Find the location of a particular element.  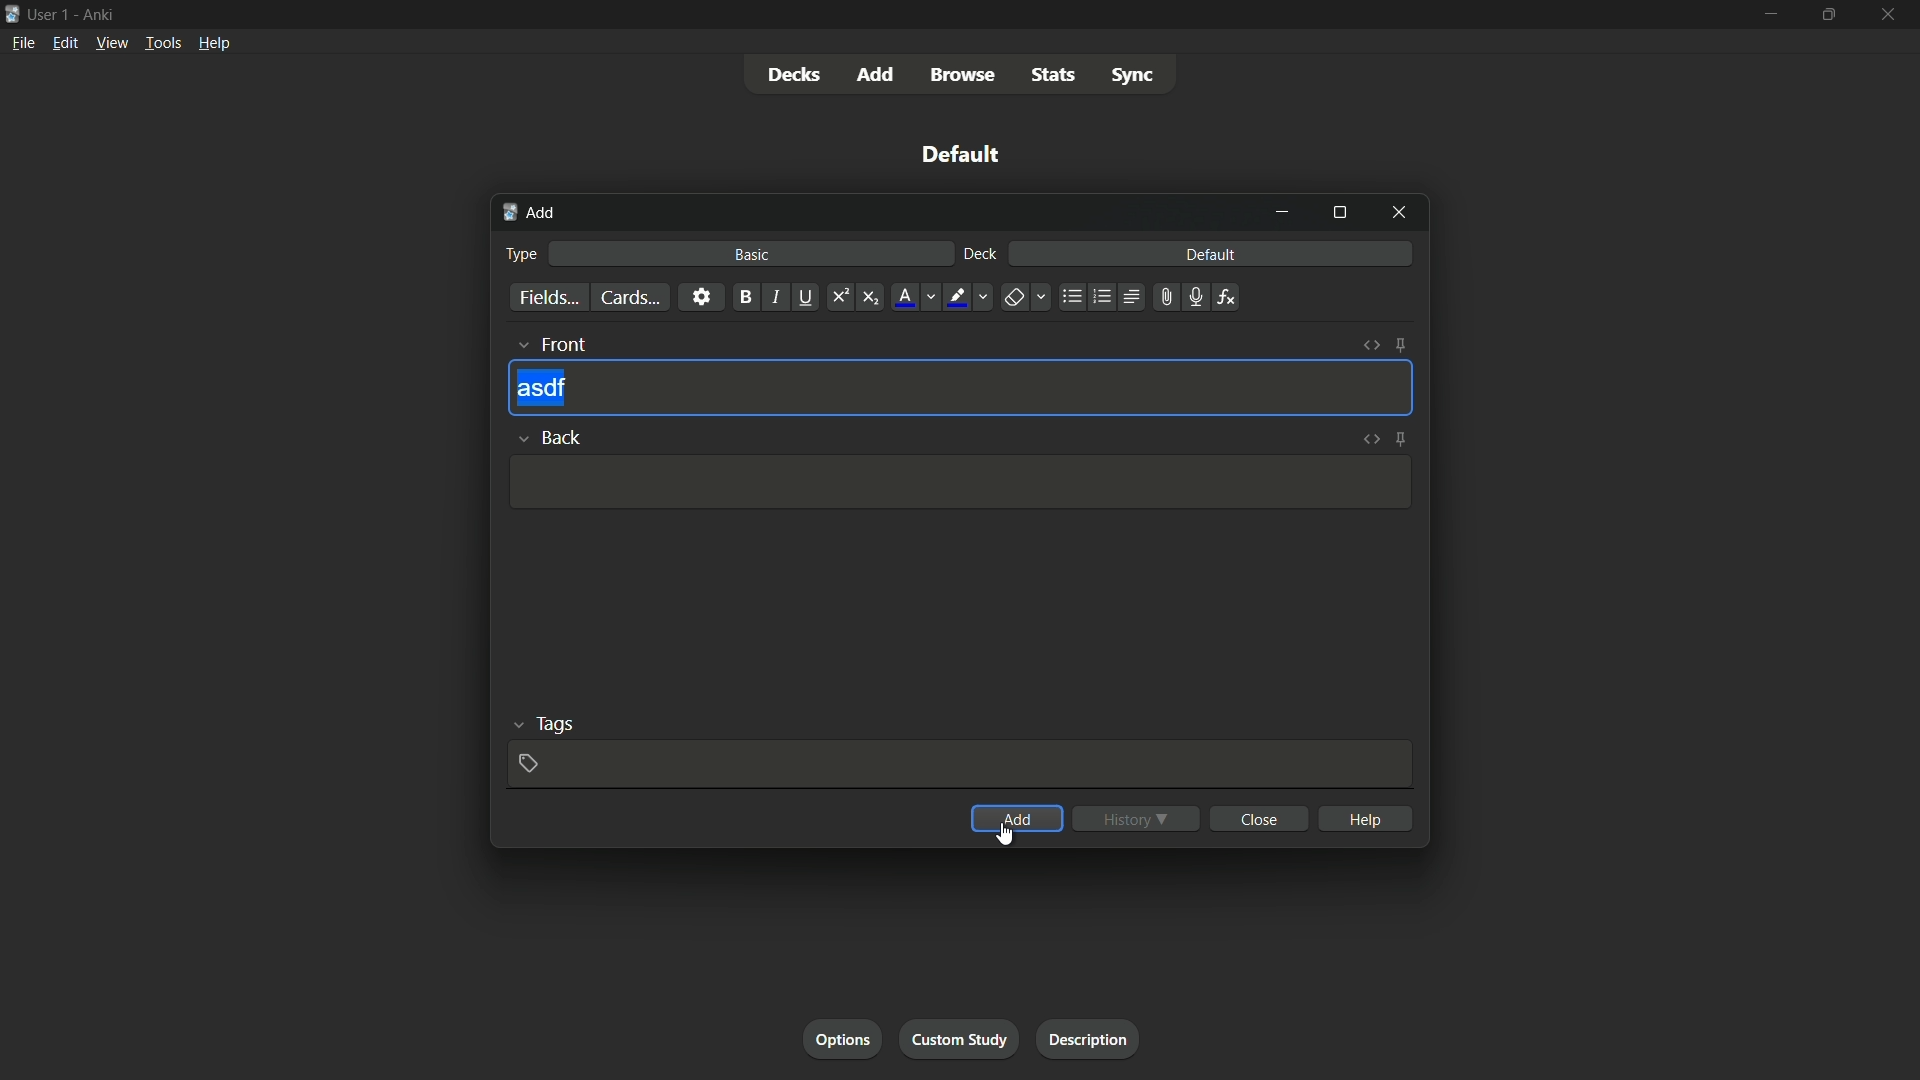

close is located at coordinates (1399, 214).